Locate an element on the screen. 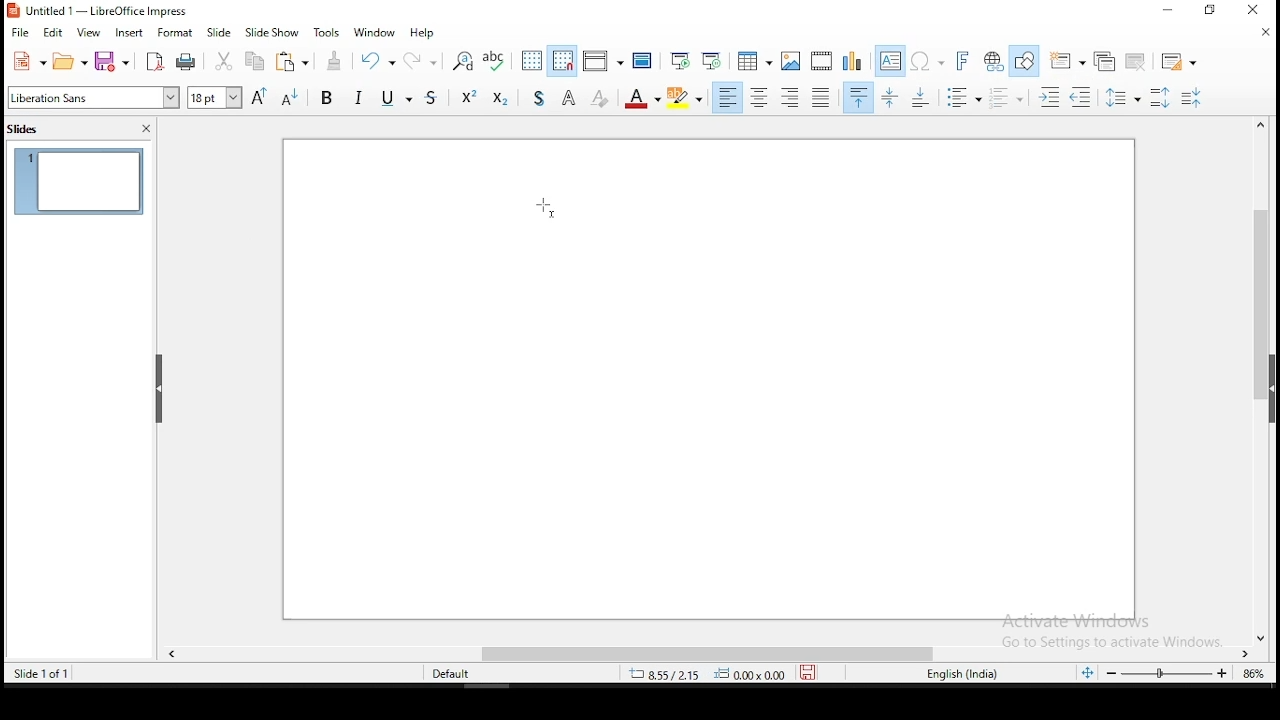 The height and width of the screenshot is (720, 1280). strikethrough is located at coordinates (421, 99).